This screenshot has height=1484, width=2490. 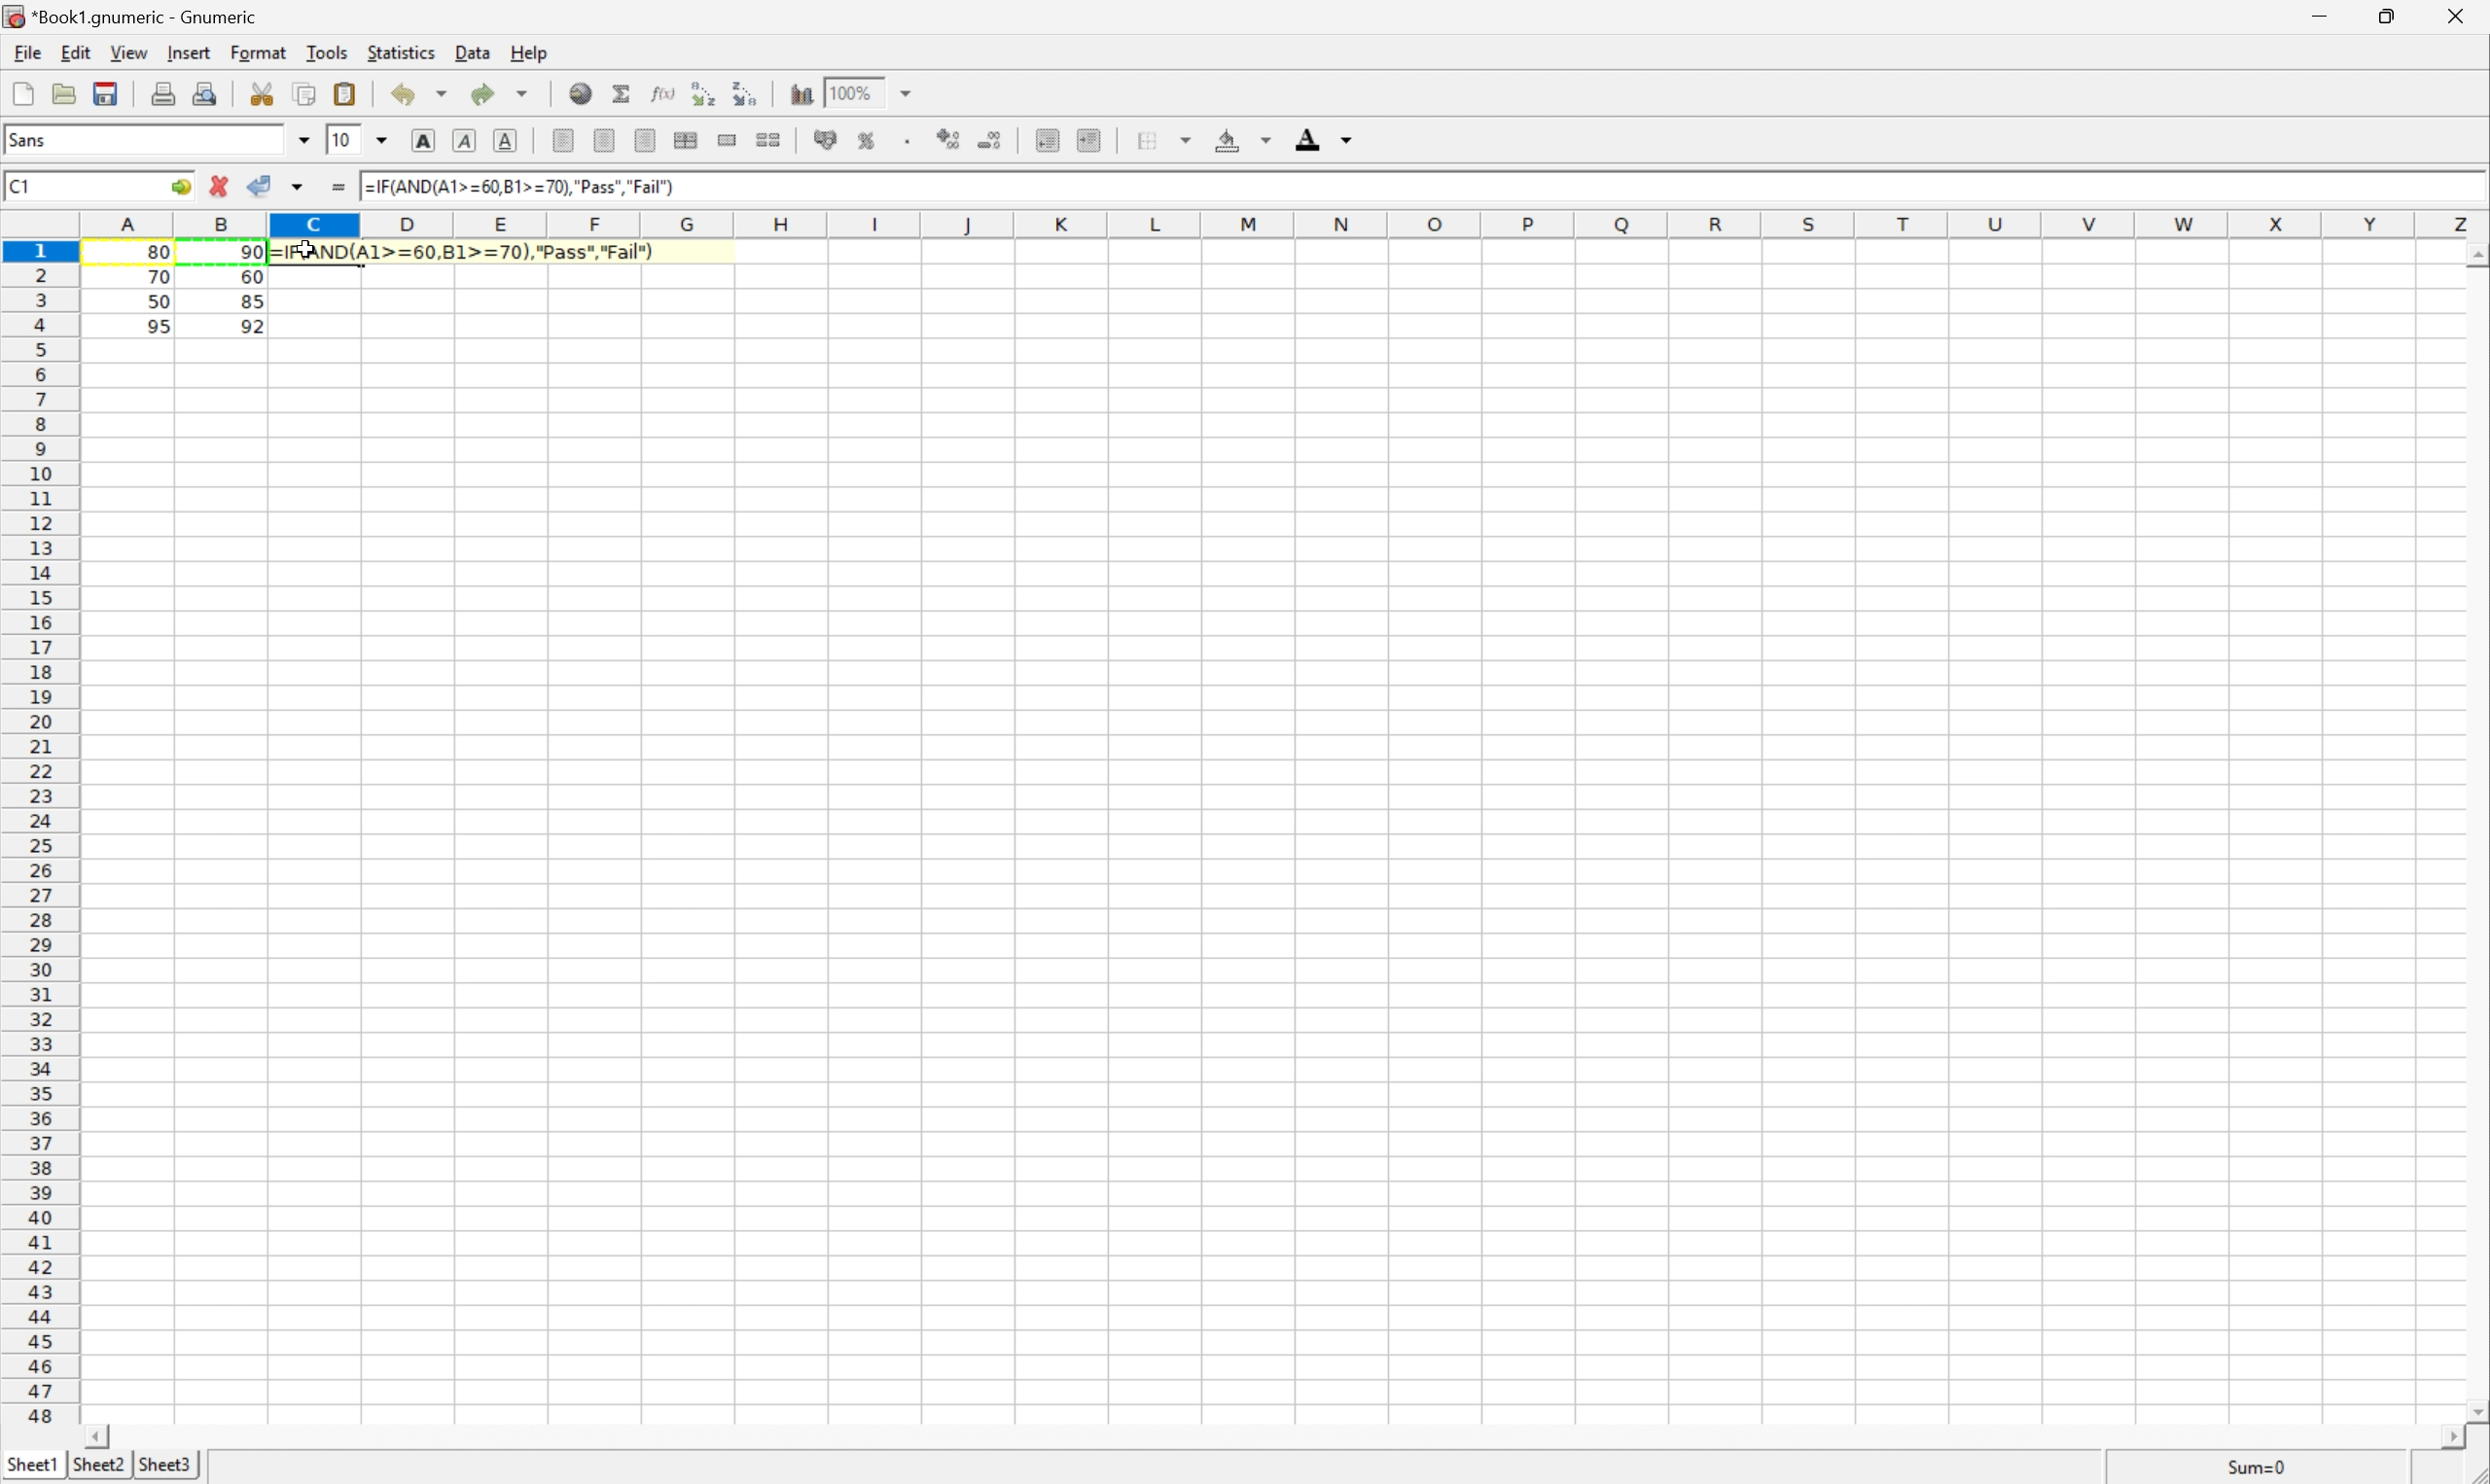 What do you see at coordinates (701, 93) in the screenshot?
I see `Sort the selected region in ascending order based on the first column selected` at bounding box center [701, 93].